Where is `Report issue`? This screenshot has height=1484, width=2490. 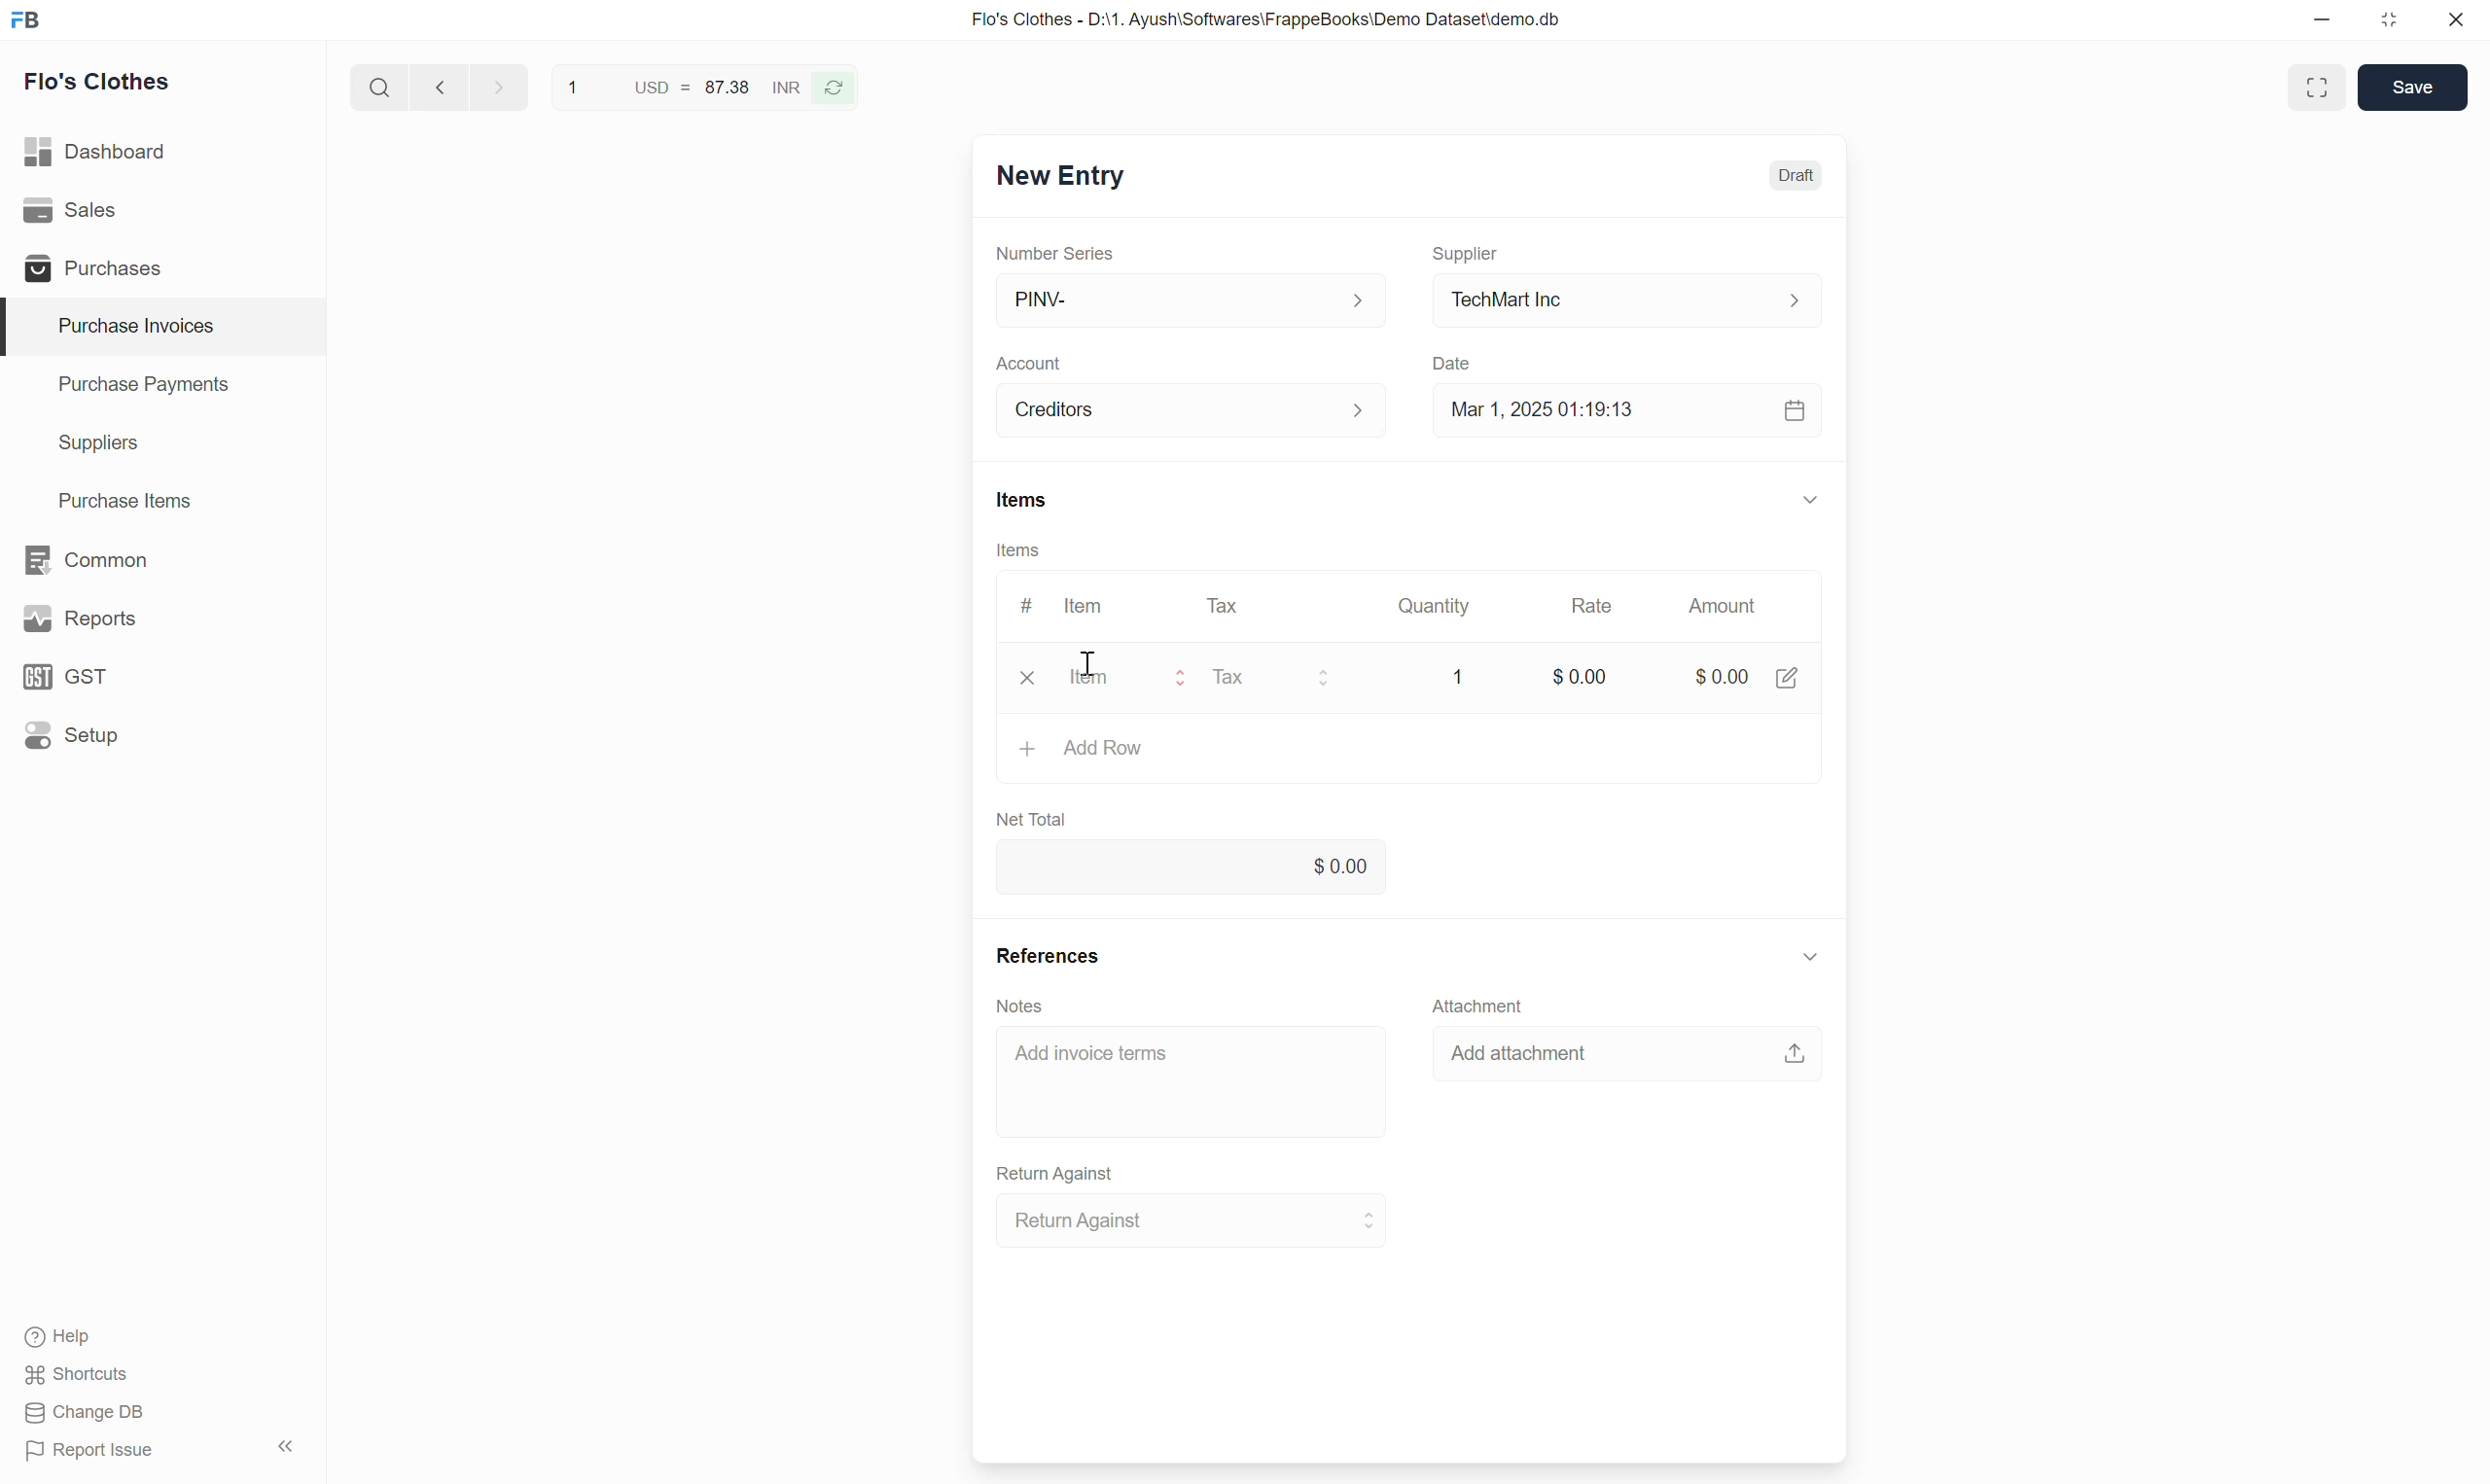 Report issue is located at coordinates (97, 1454).